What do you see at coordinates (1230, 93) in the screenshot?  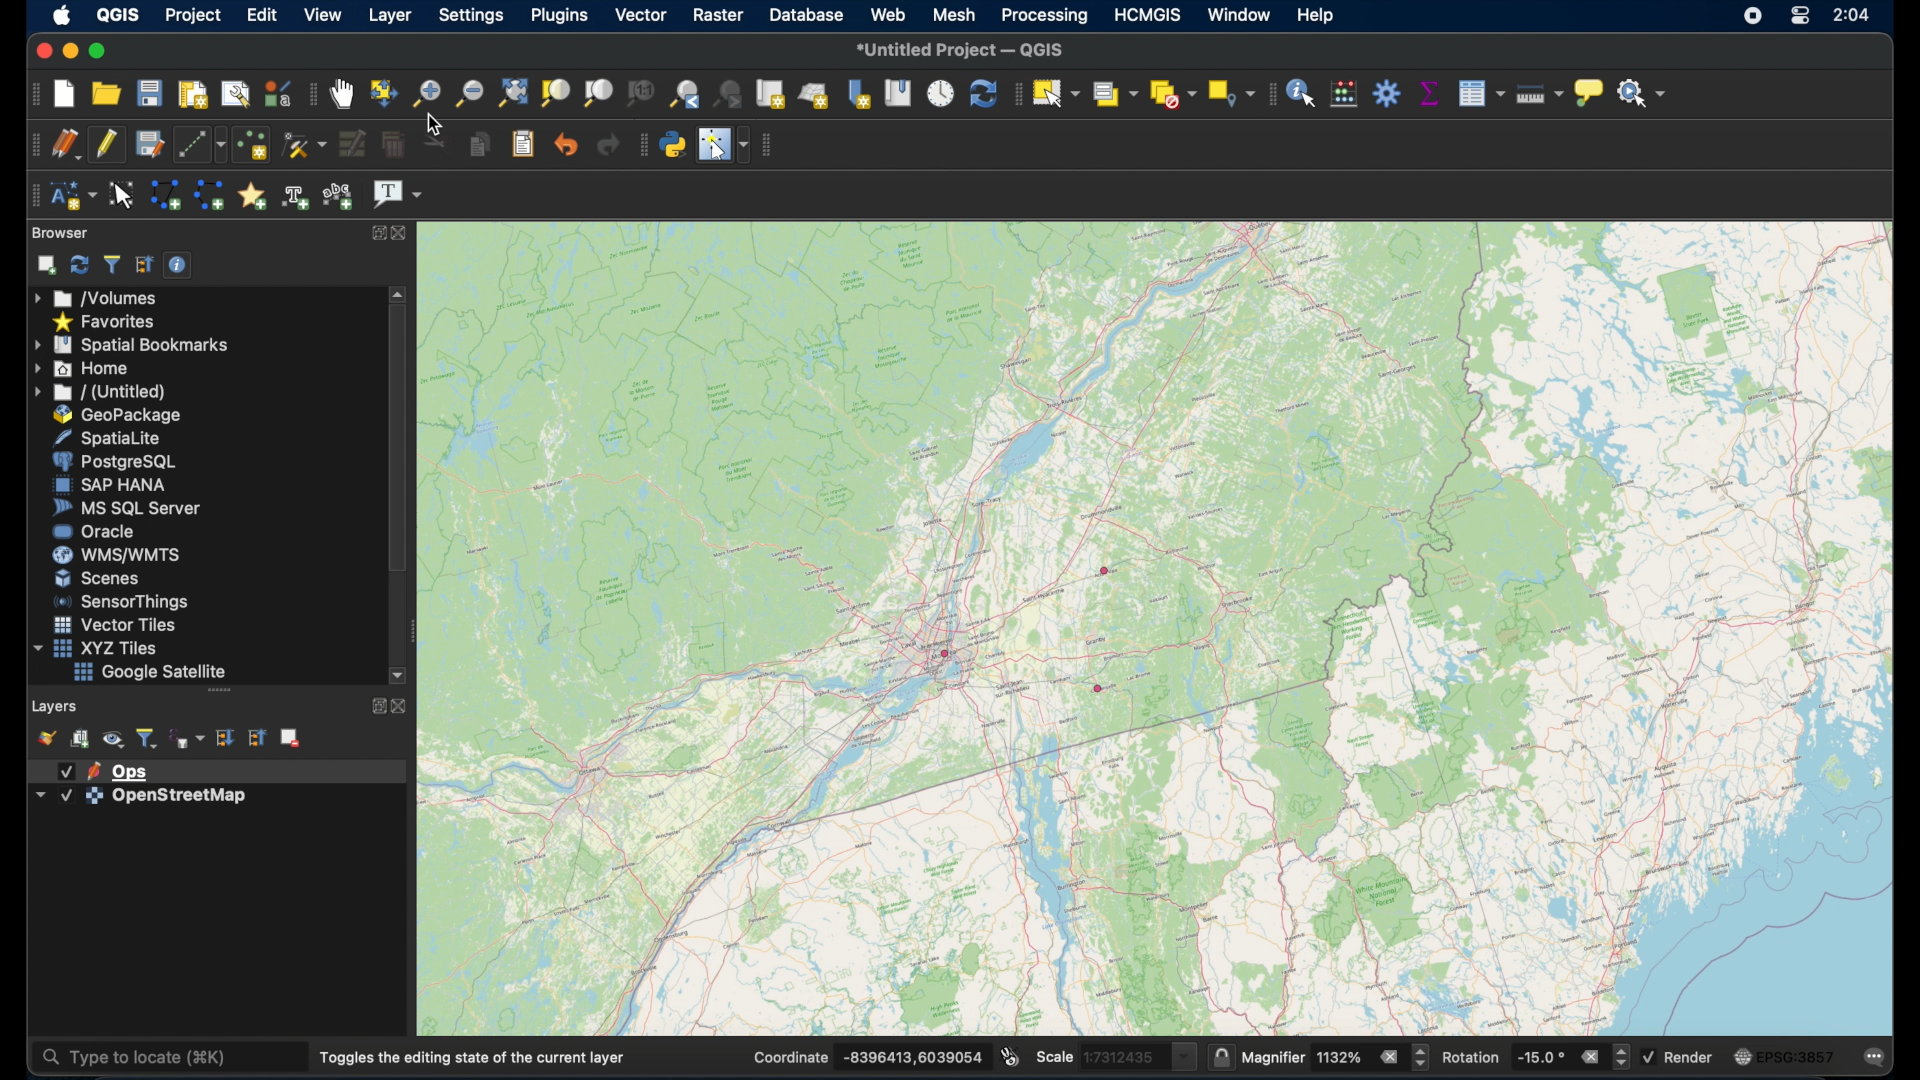 I see `select key location` at bounding box center [1230, 93].